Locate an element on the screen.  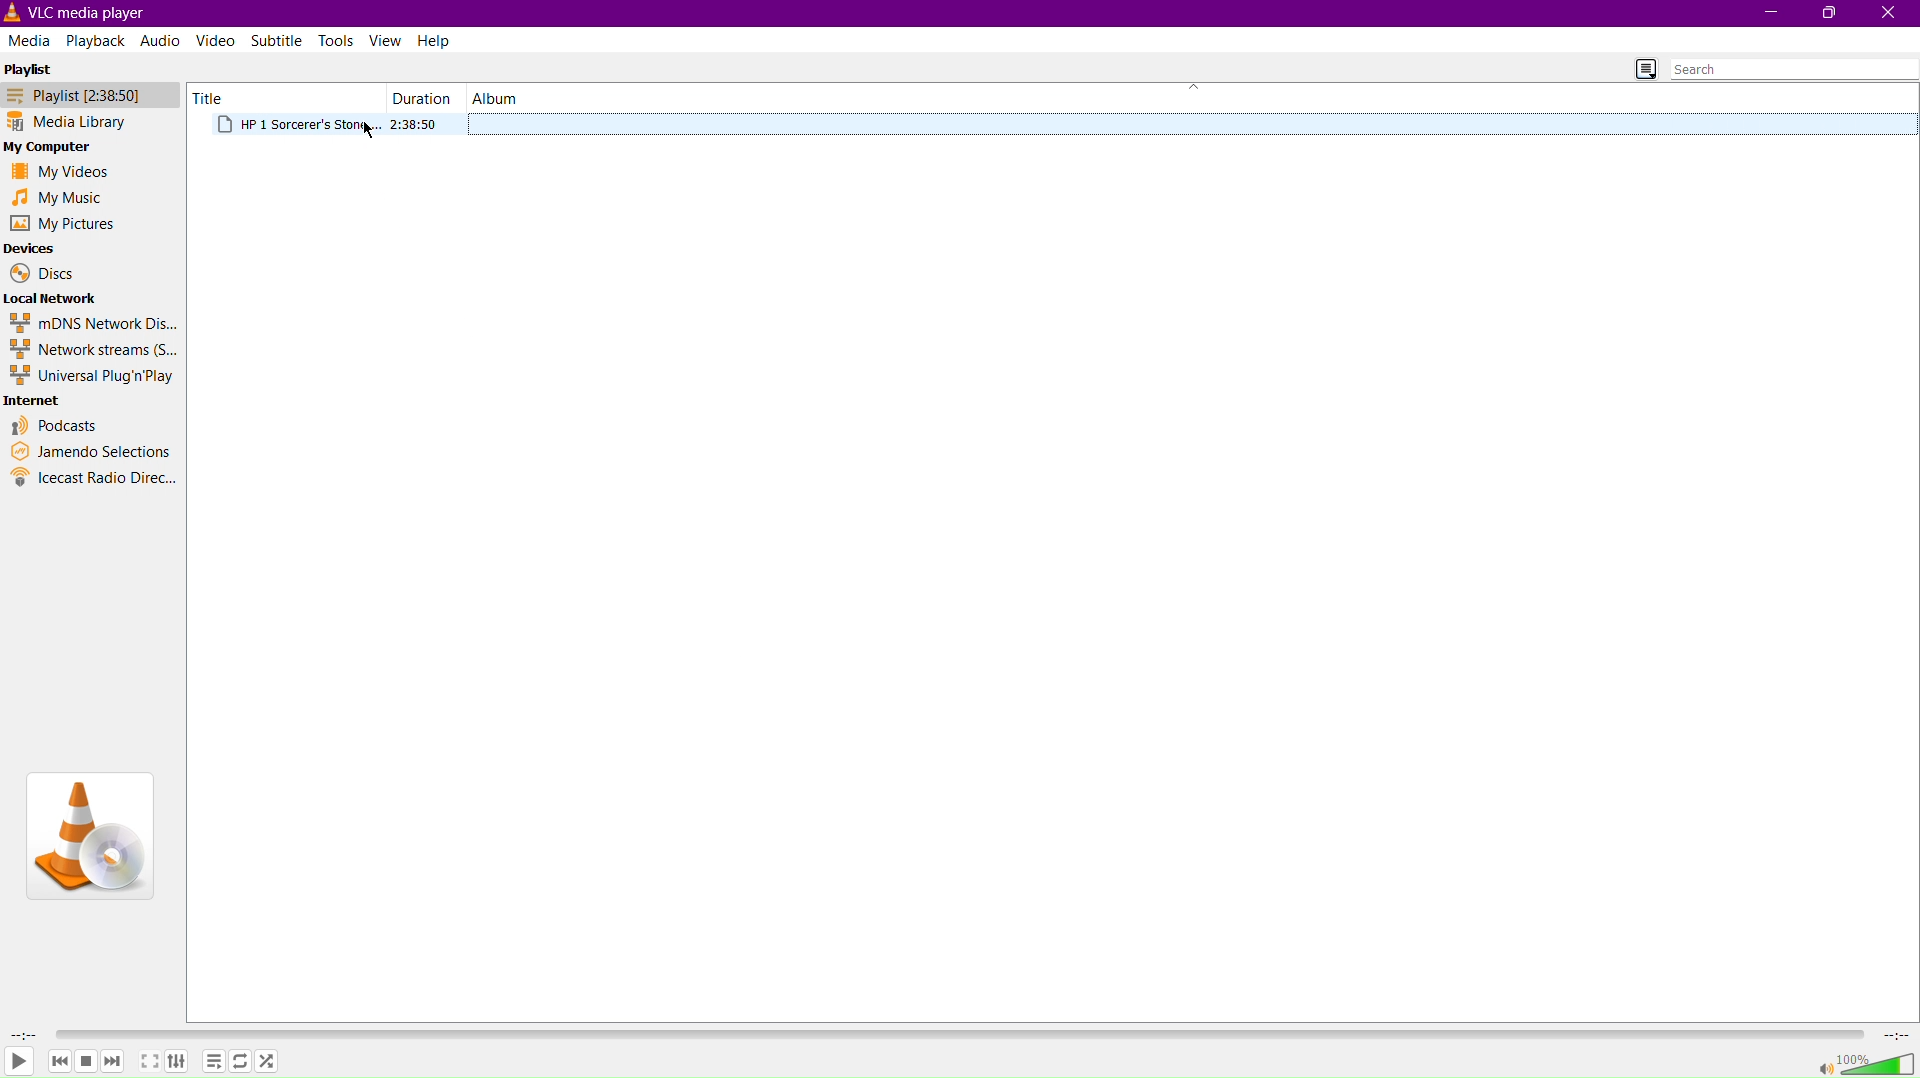
VLC Logo is located at coordinates (88, 837).